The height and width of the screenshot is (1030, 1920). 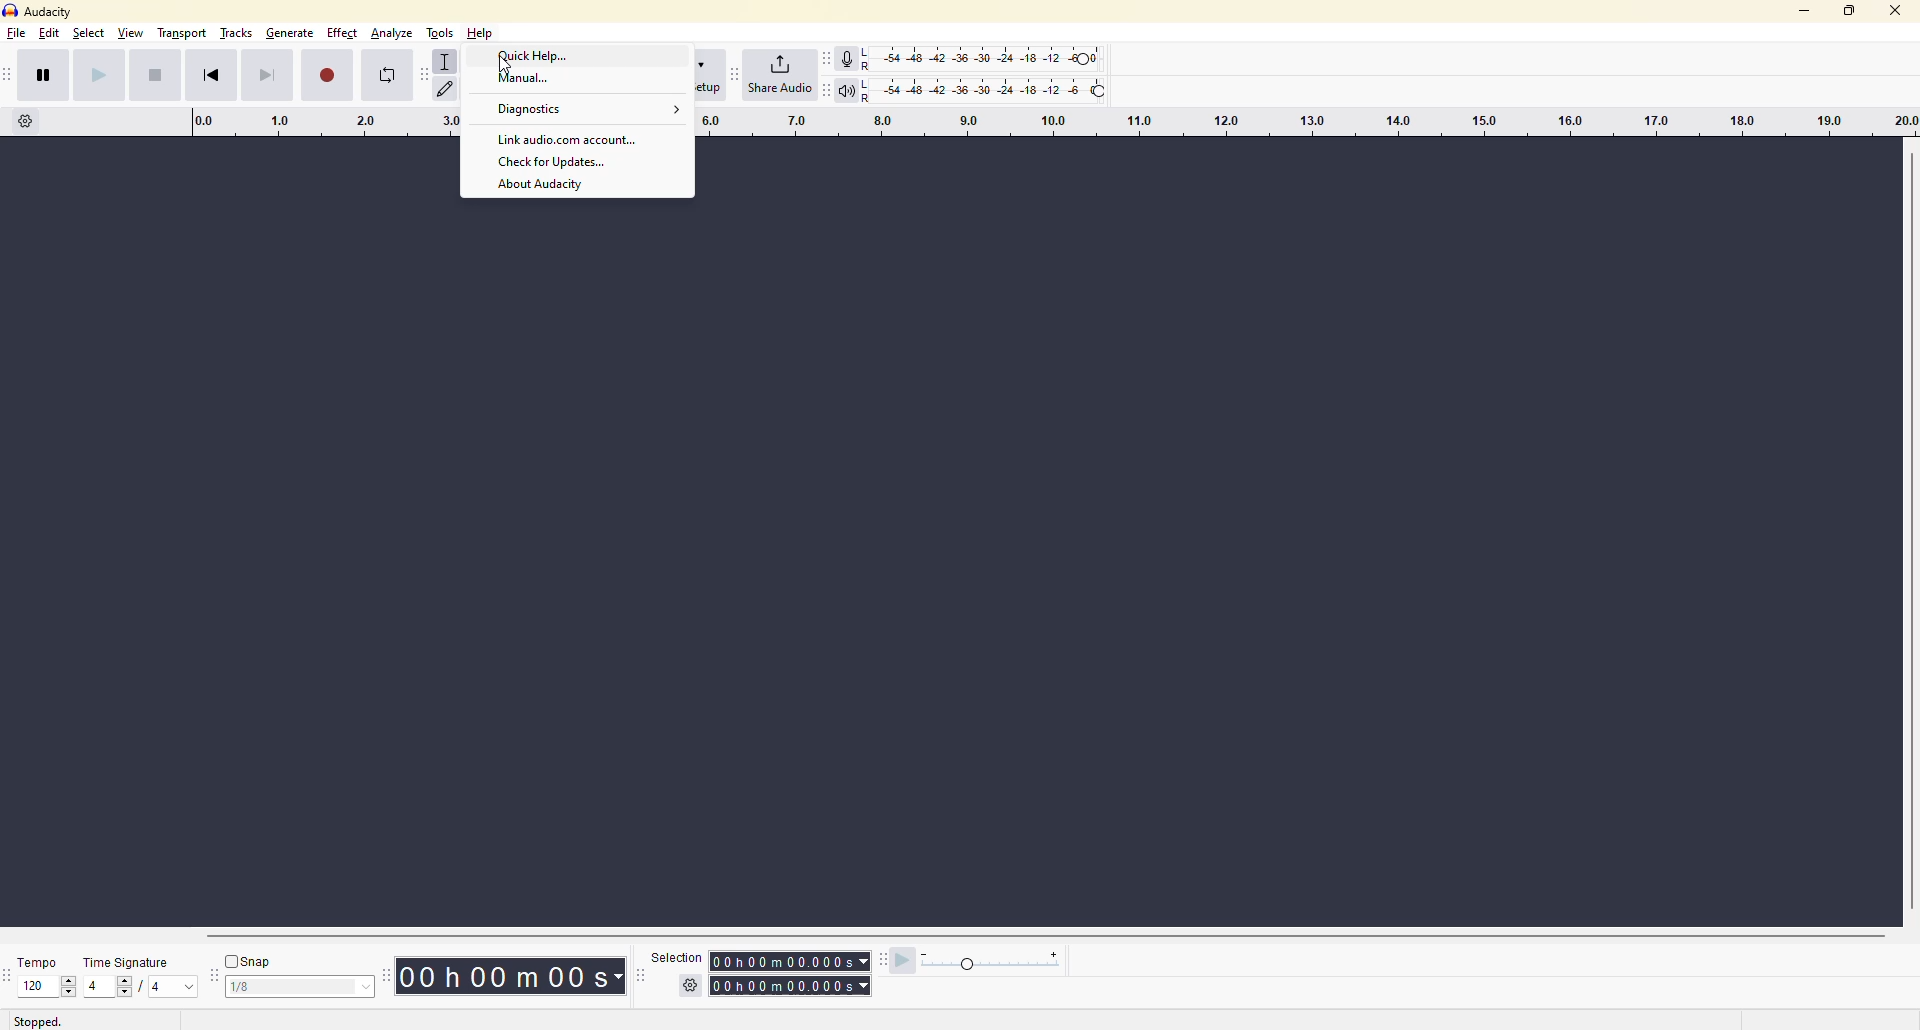 What do you see at coordinates (1808, 15) in the screenshot?
I see `minimize` at bounding box center [1808, 15].